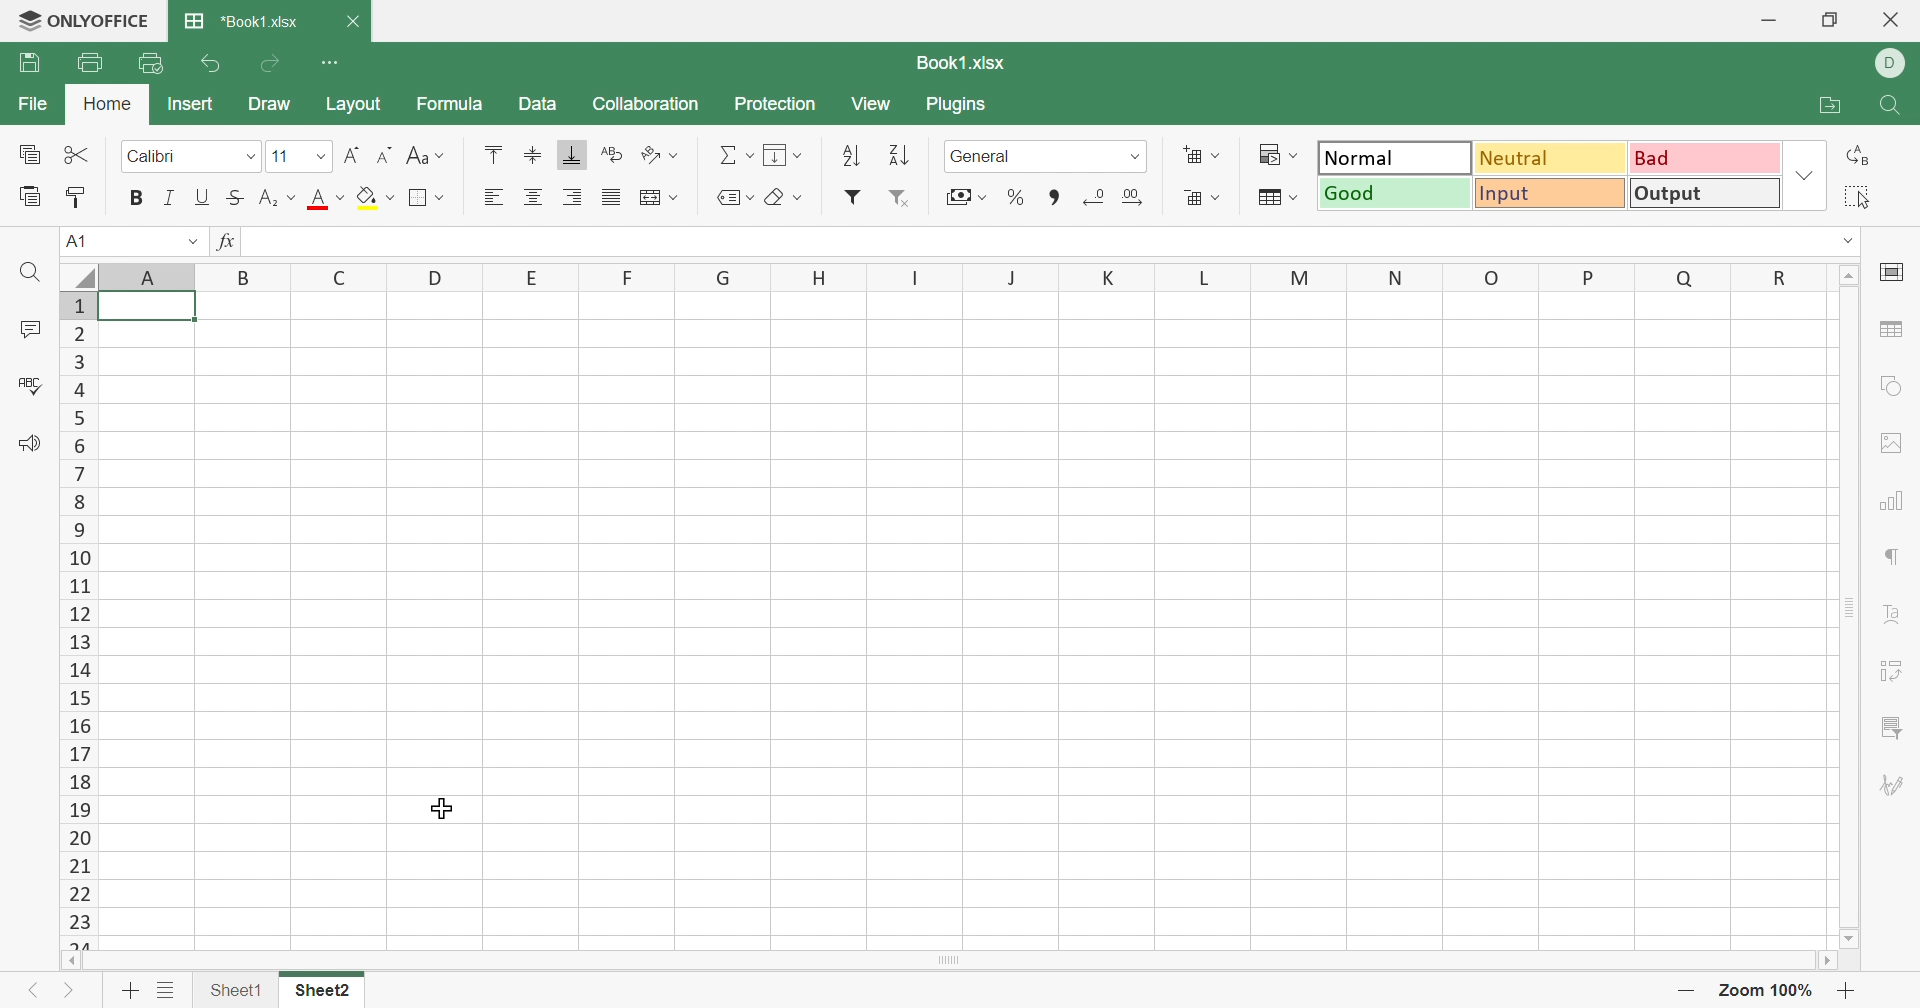 Image resolution: width=1920 pixels, height=1008 pixels. Describe the element at coordinates (138, 199) in the screenshot. I see `Bold` at that location.